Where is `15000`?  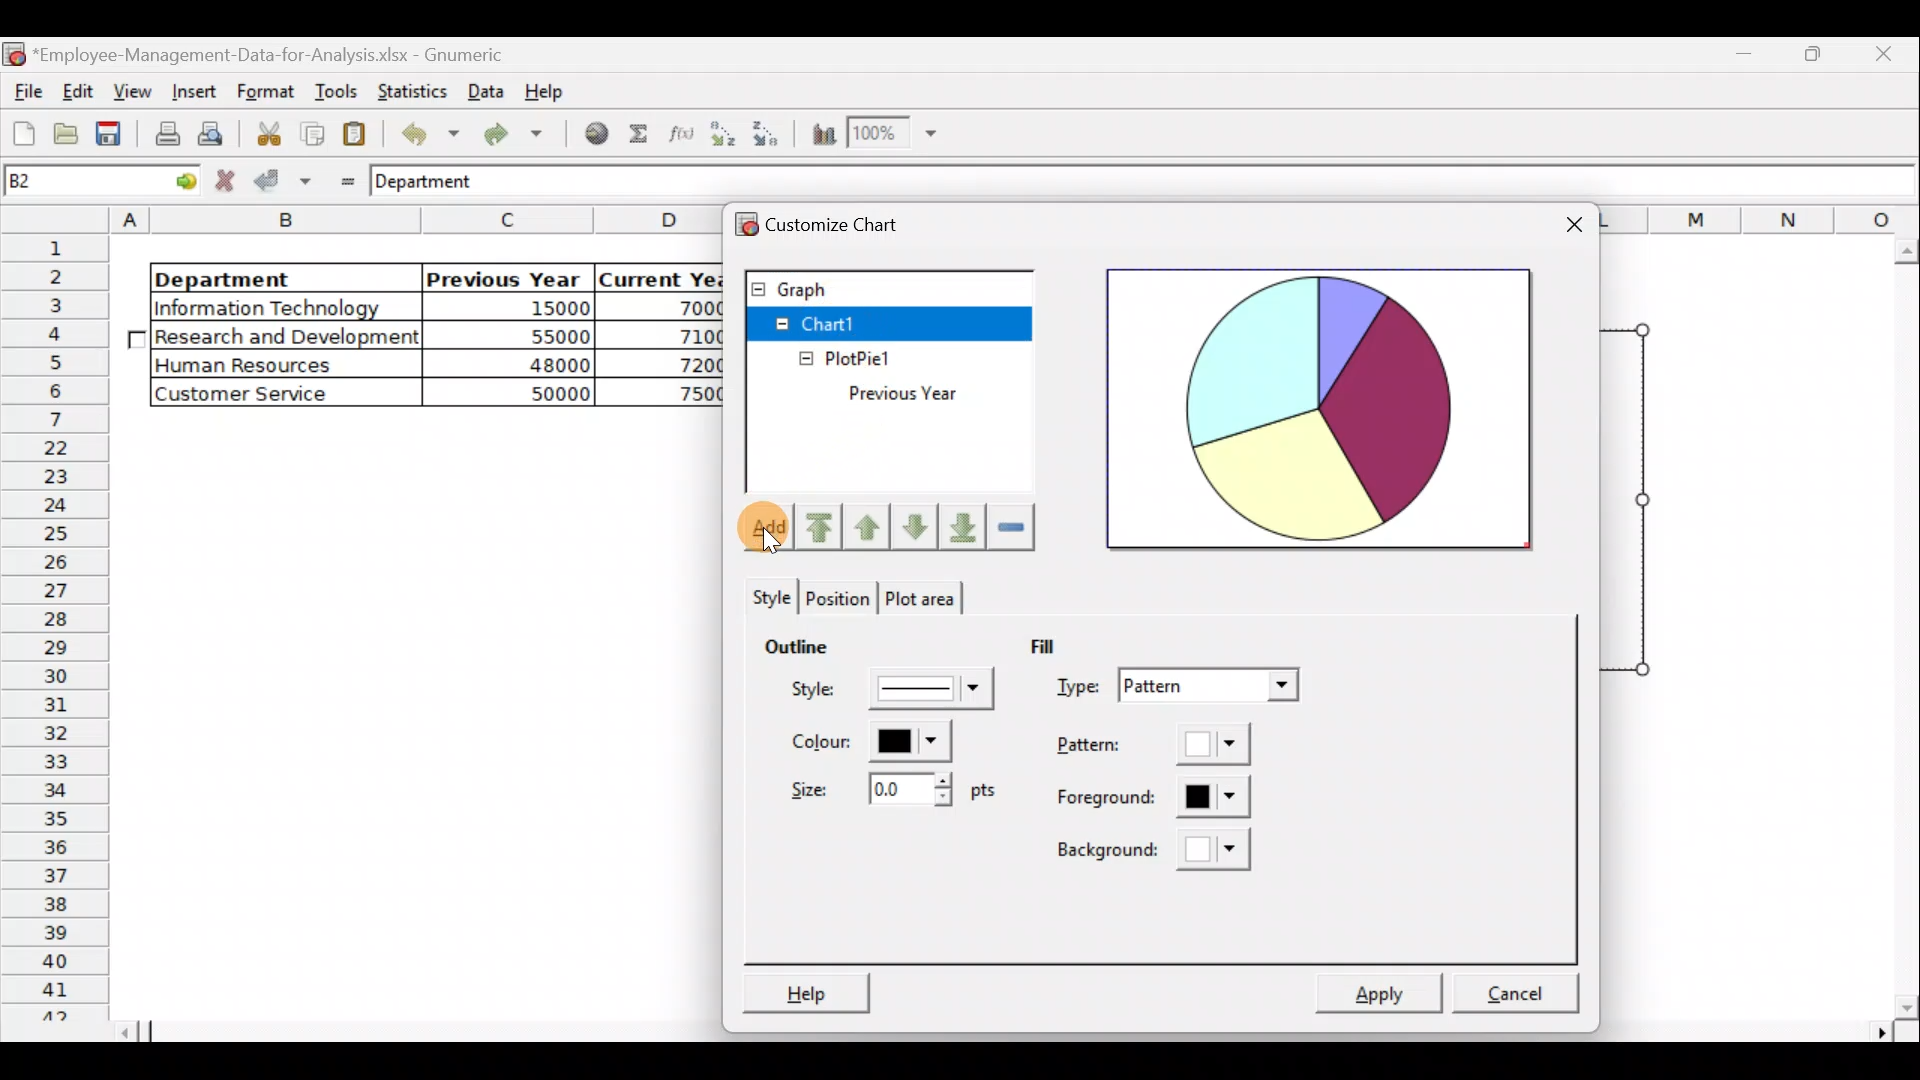 15000 is located at coordinates (524, 311).